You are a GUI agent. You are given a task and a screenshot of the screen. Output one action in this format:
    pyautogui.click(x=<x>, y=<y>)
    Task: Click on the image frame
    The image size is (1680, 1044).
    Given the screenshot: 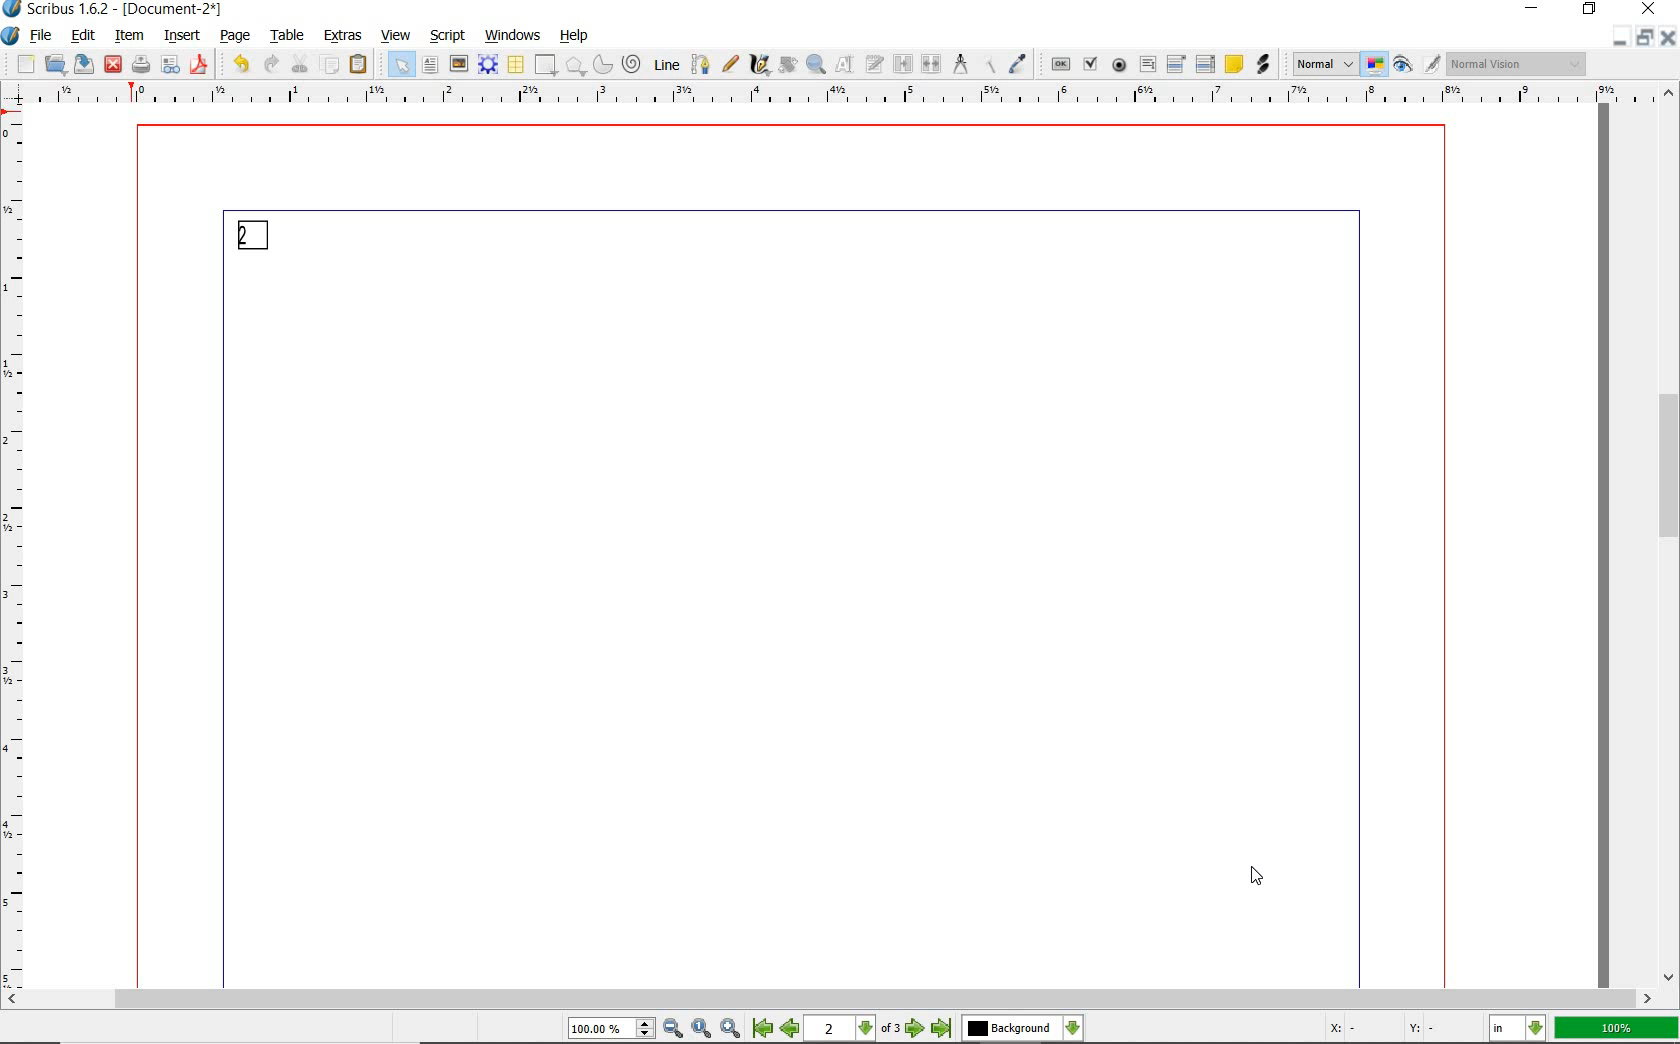 What is the action you would take?
    pyautogui.click(x=457, y=65)
    